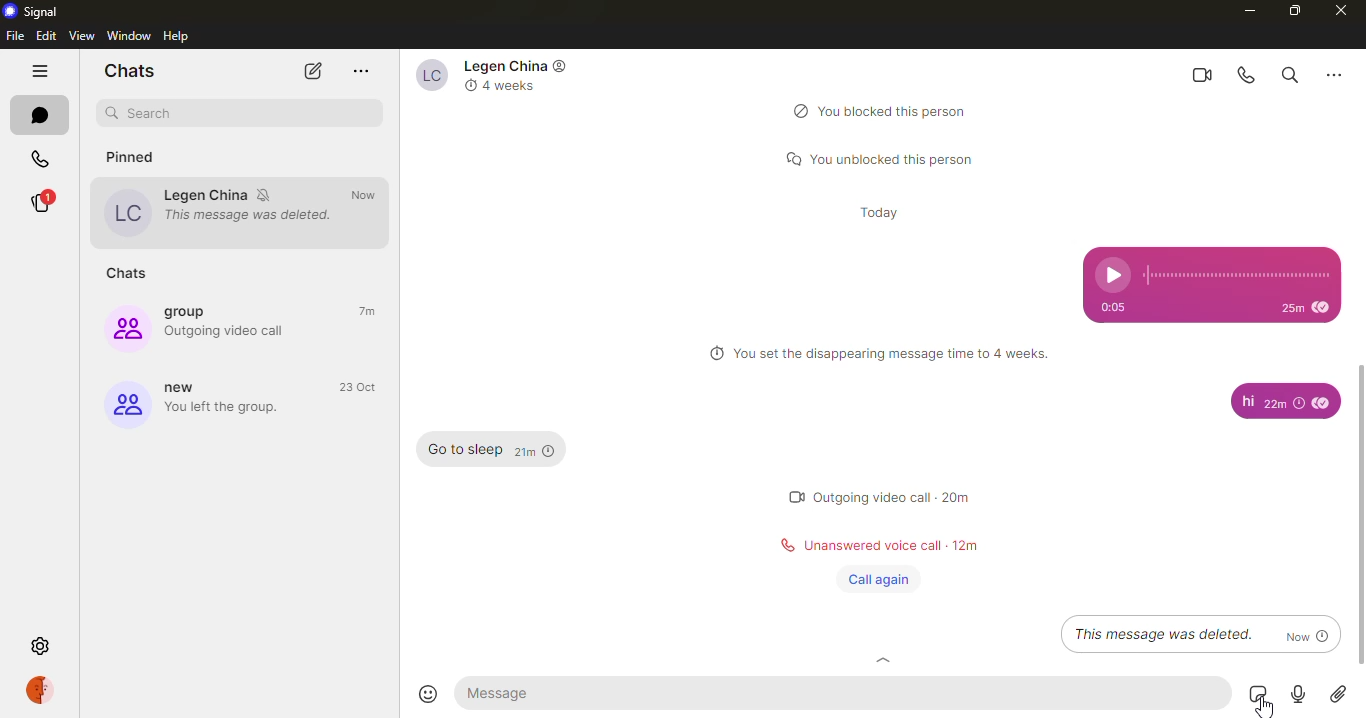  What do you see at coordinates (506, 65) in the screenshot?
I see `Legen China` at bounding box center [506, 65].